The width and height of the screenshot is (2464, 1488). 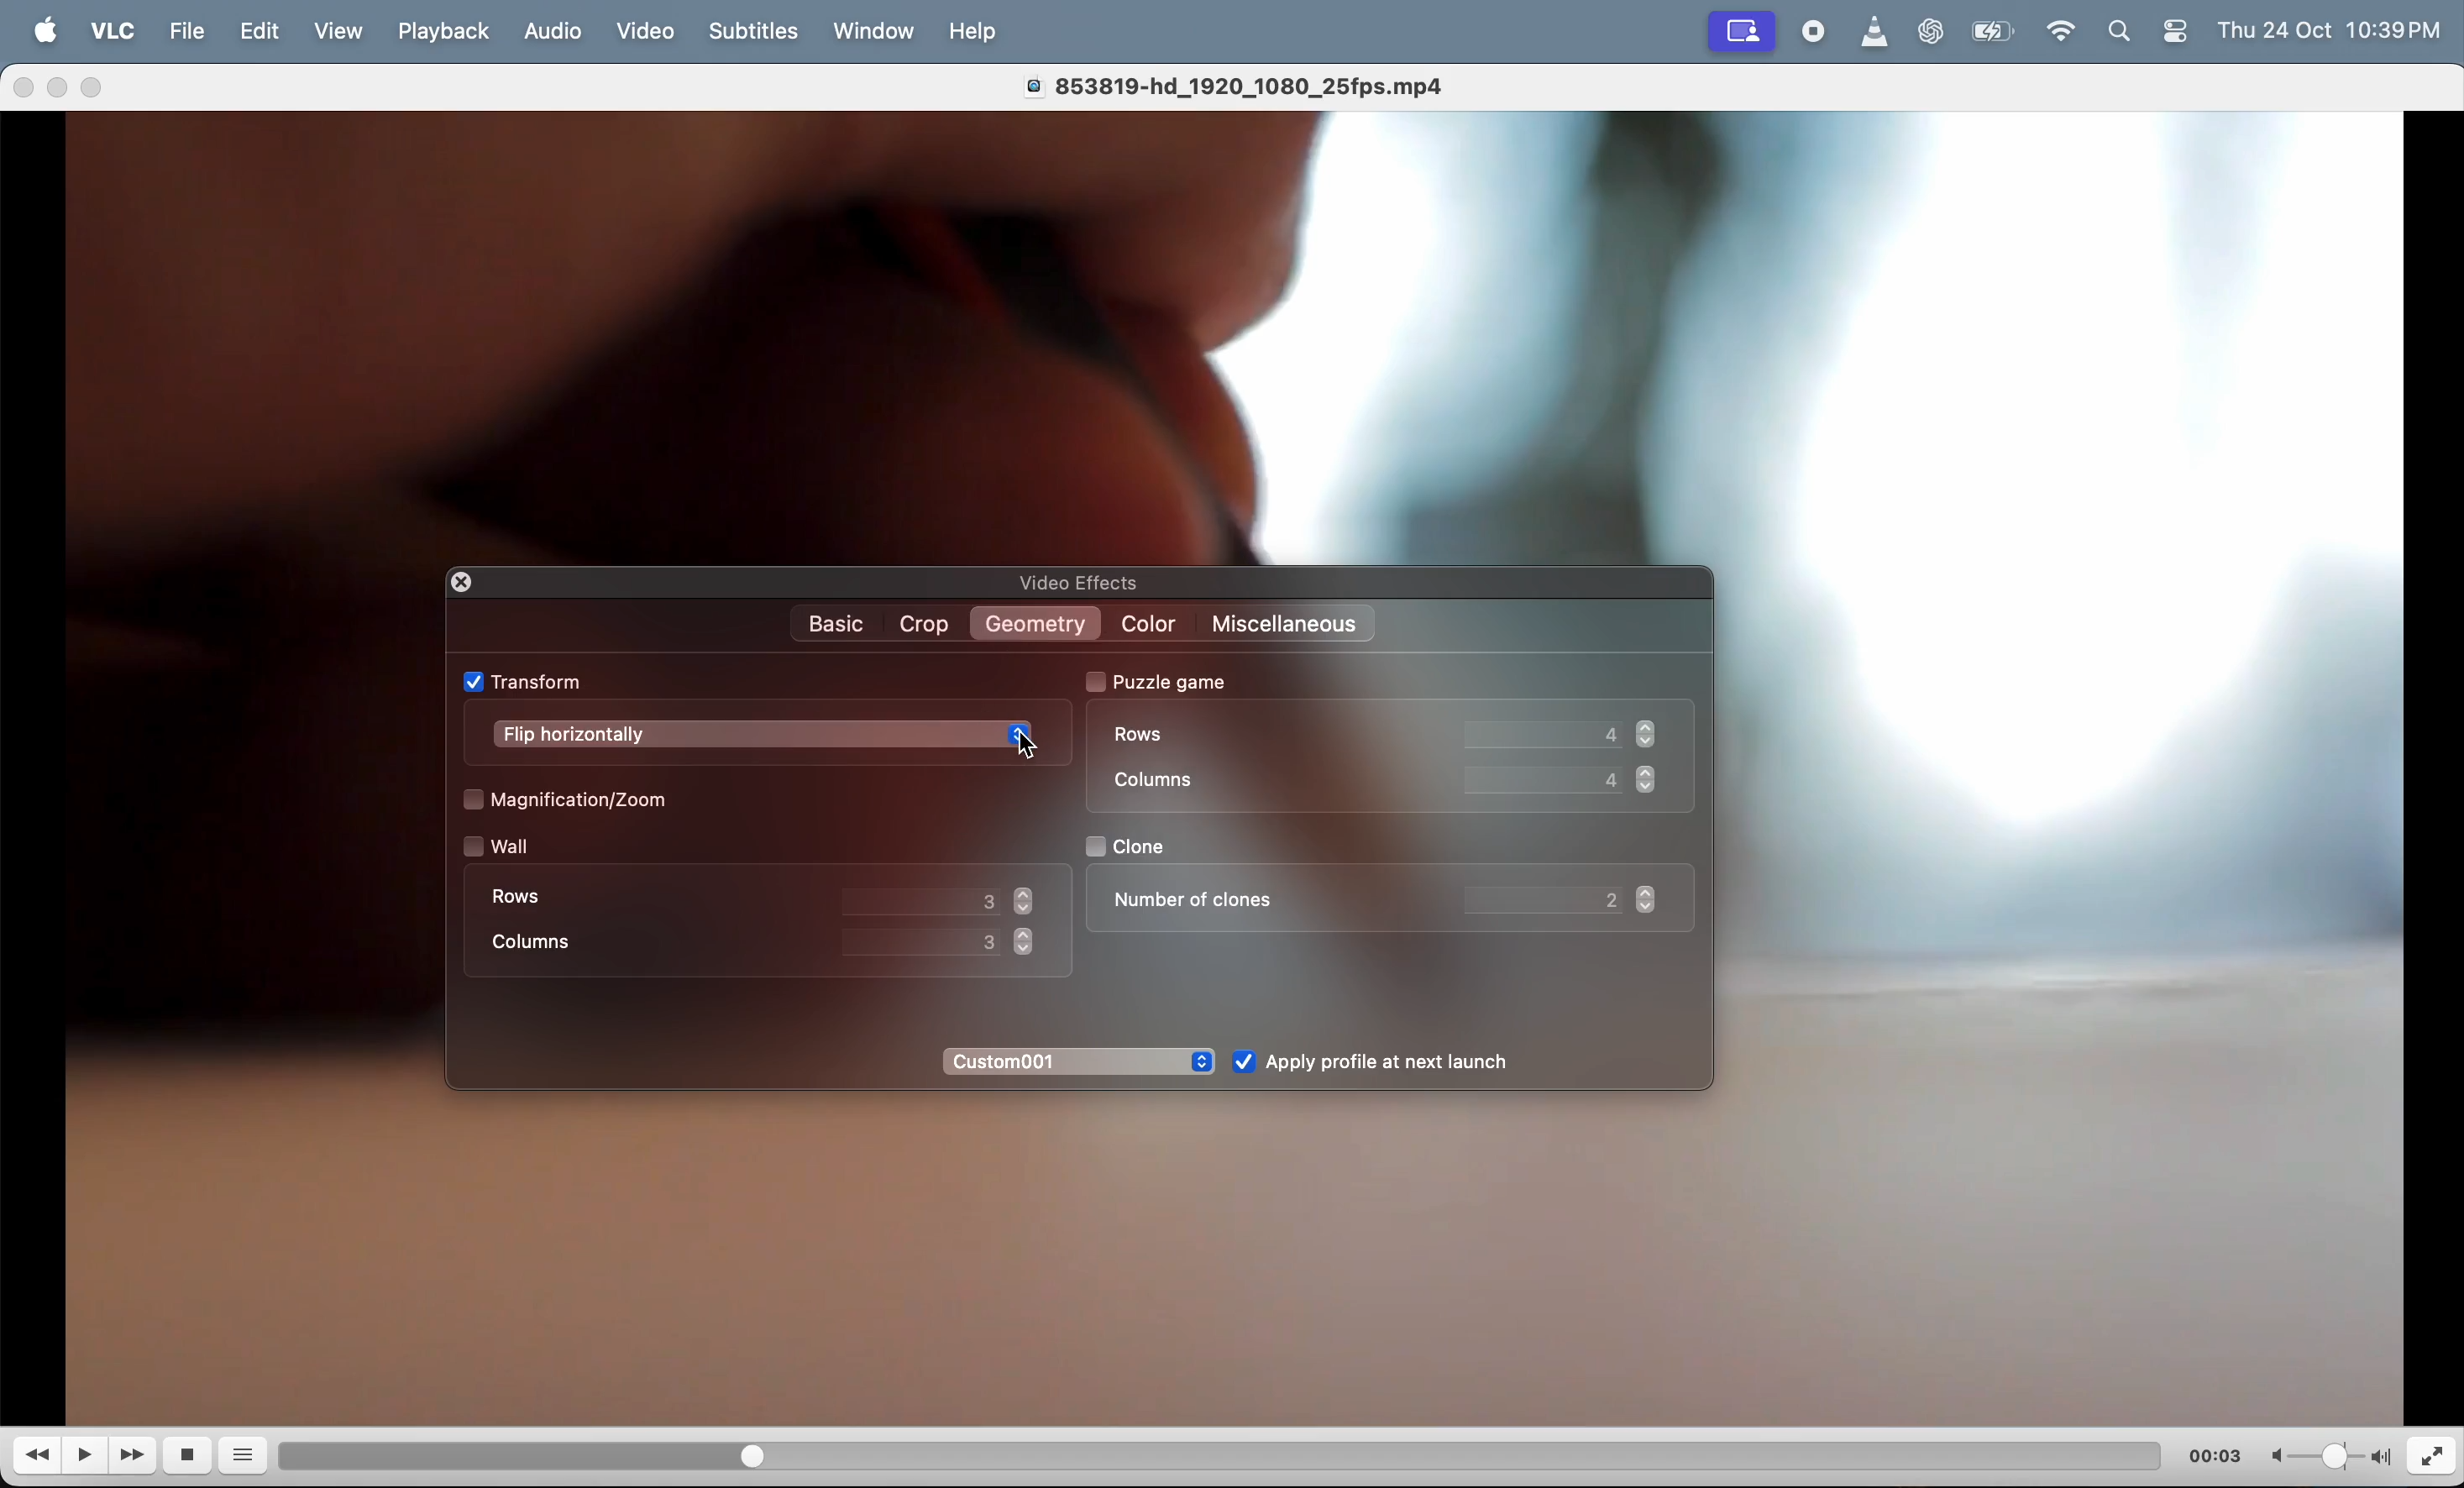 What do you see at coordinates (646, 27) in the screenshot?
I see `video` at bounding box center [646, 27].